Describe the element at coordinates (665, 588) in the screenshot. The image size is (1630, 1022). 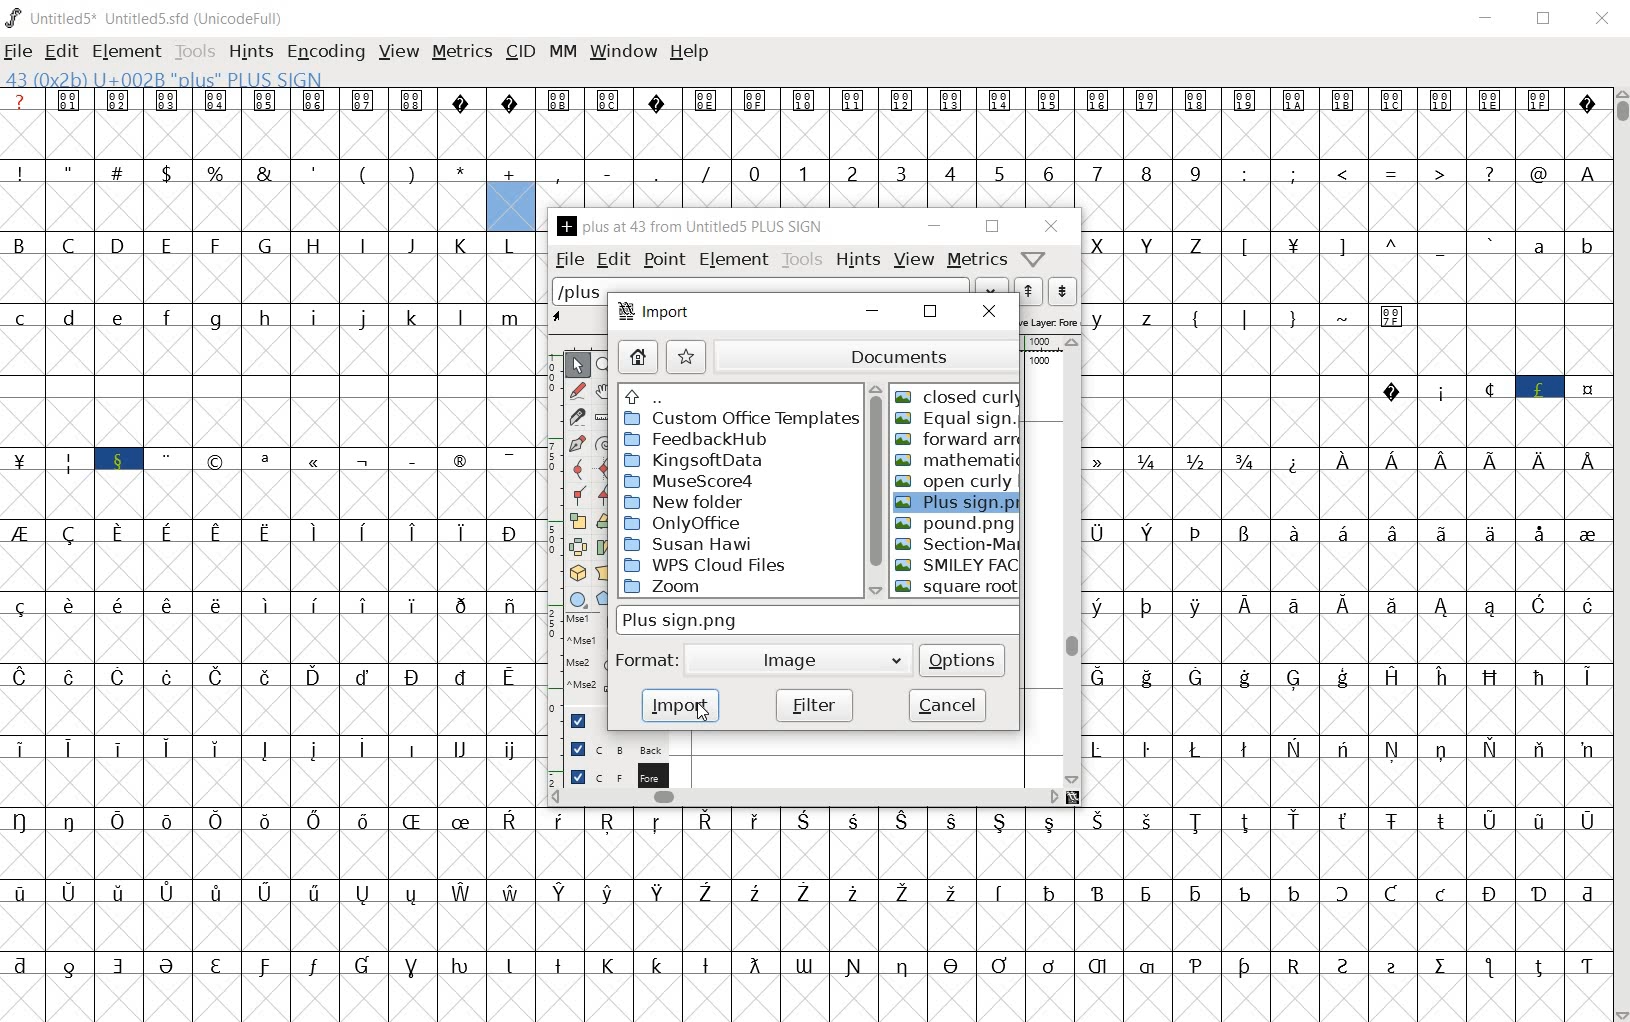
I see `ZOOM` at that location.